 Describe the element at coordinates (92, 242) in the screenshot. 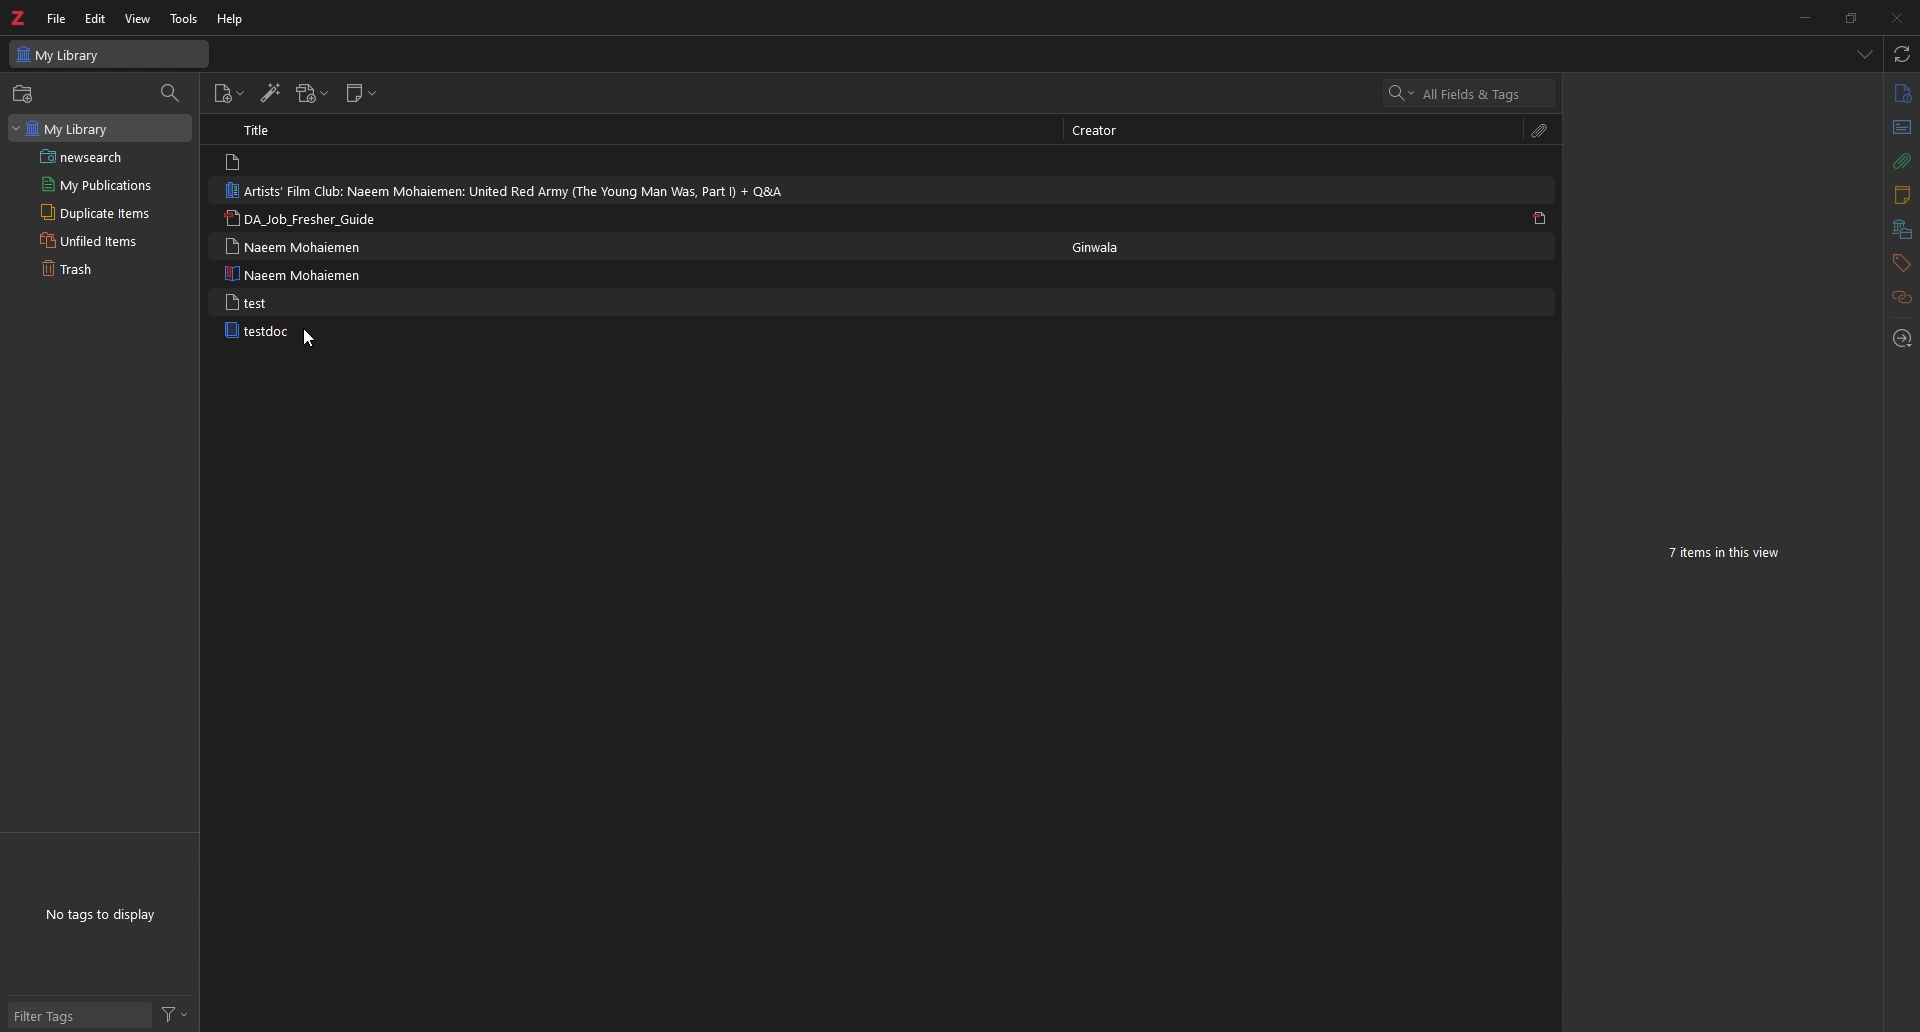

I see `Unfiled Items` at that location.